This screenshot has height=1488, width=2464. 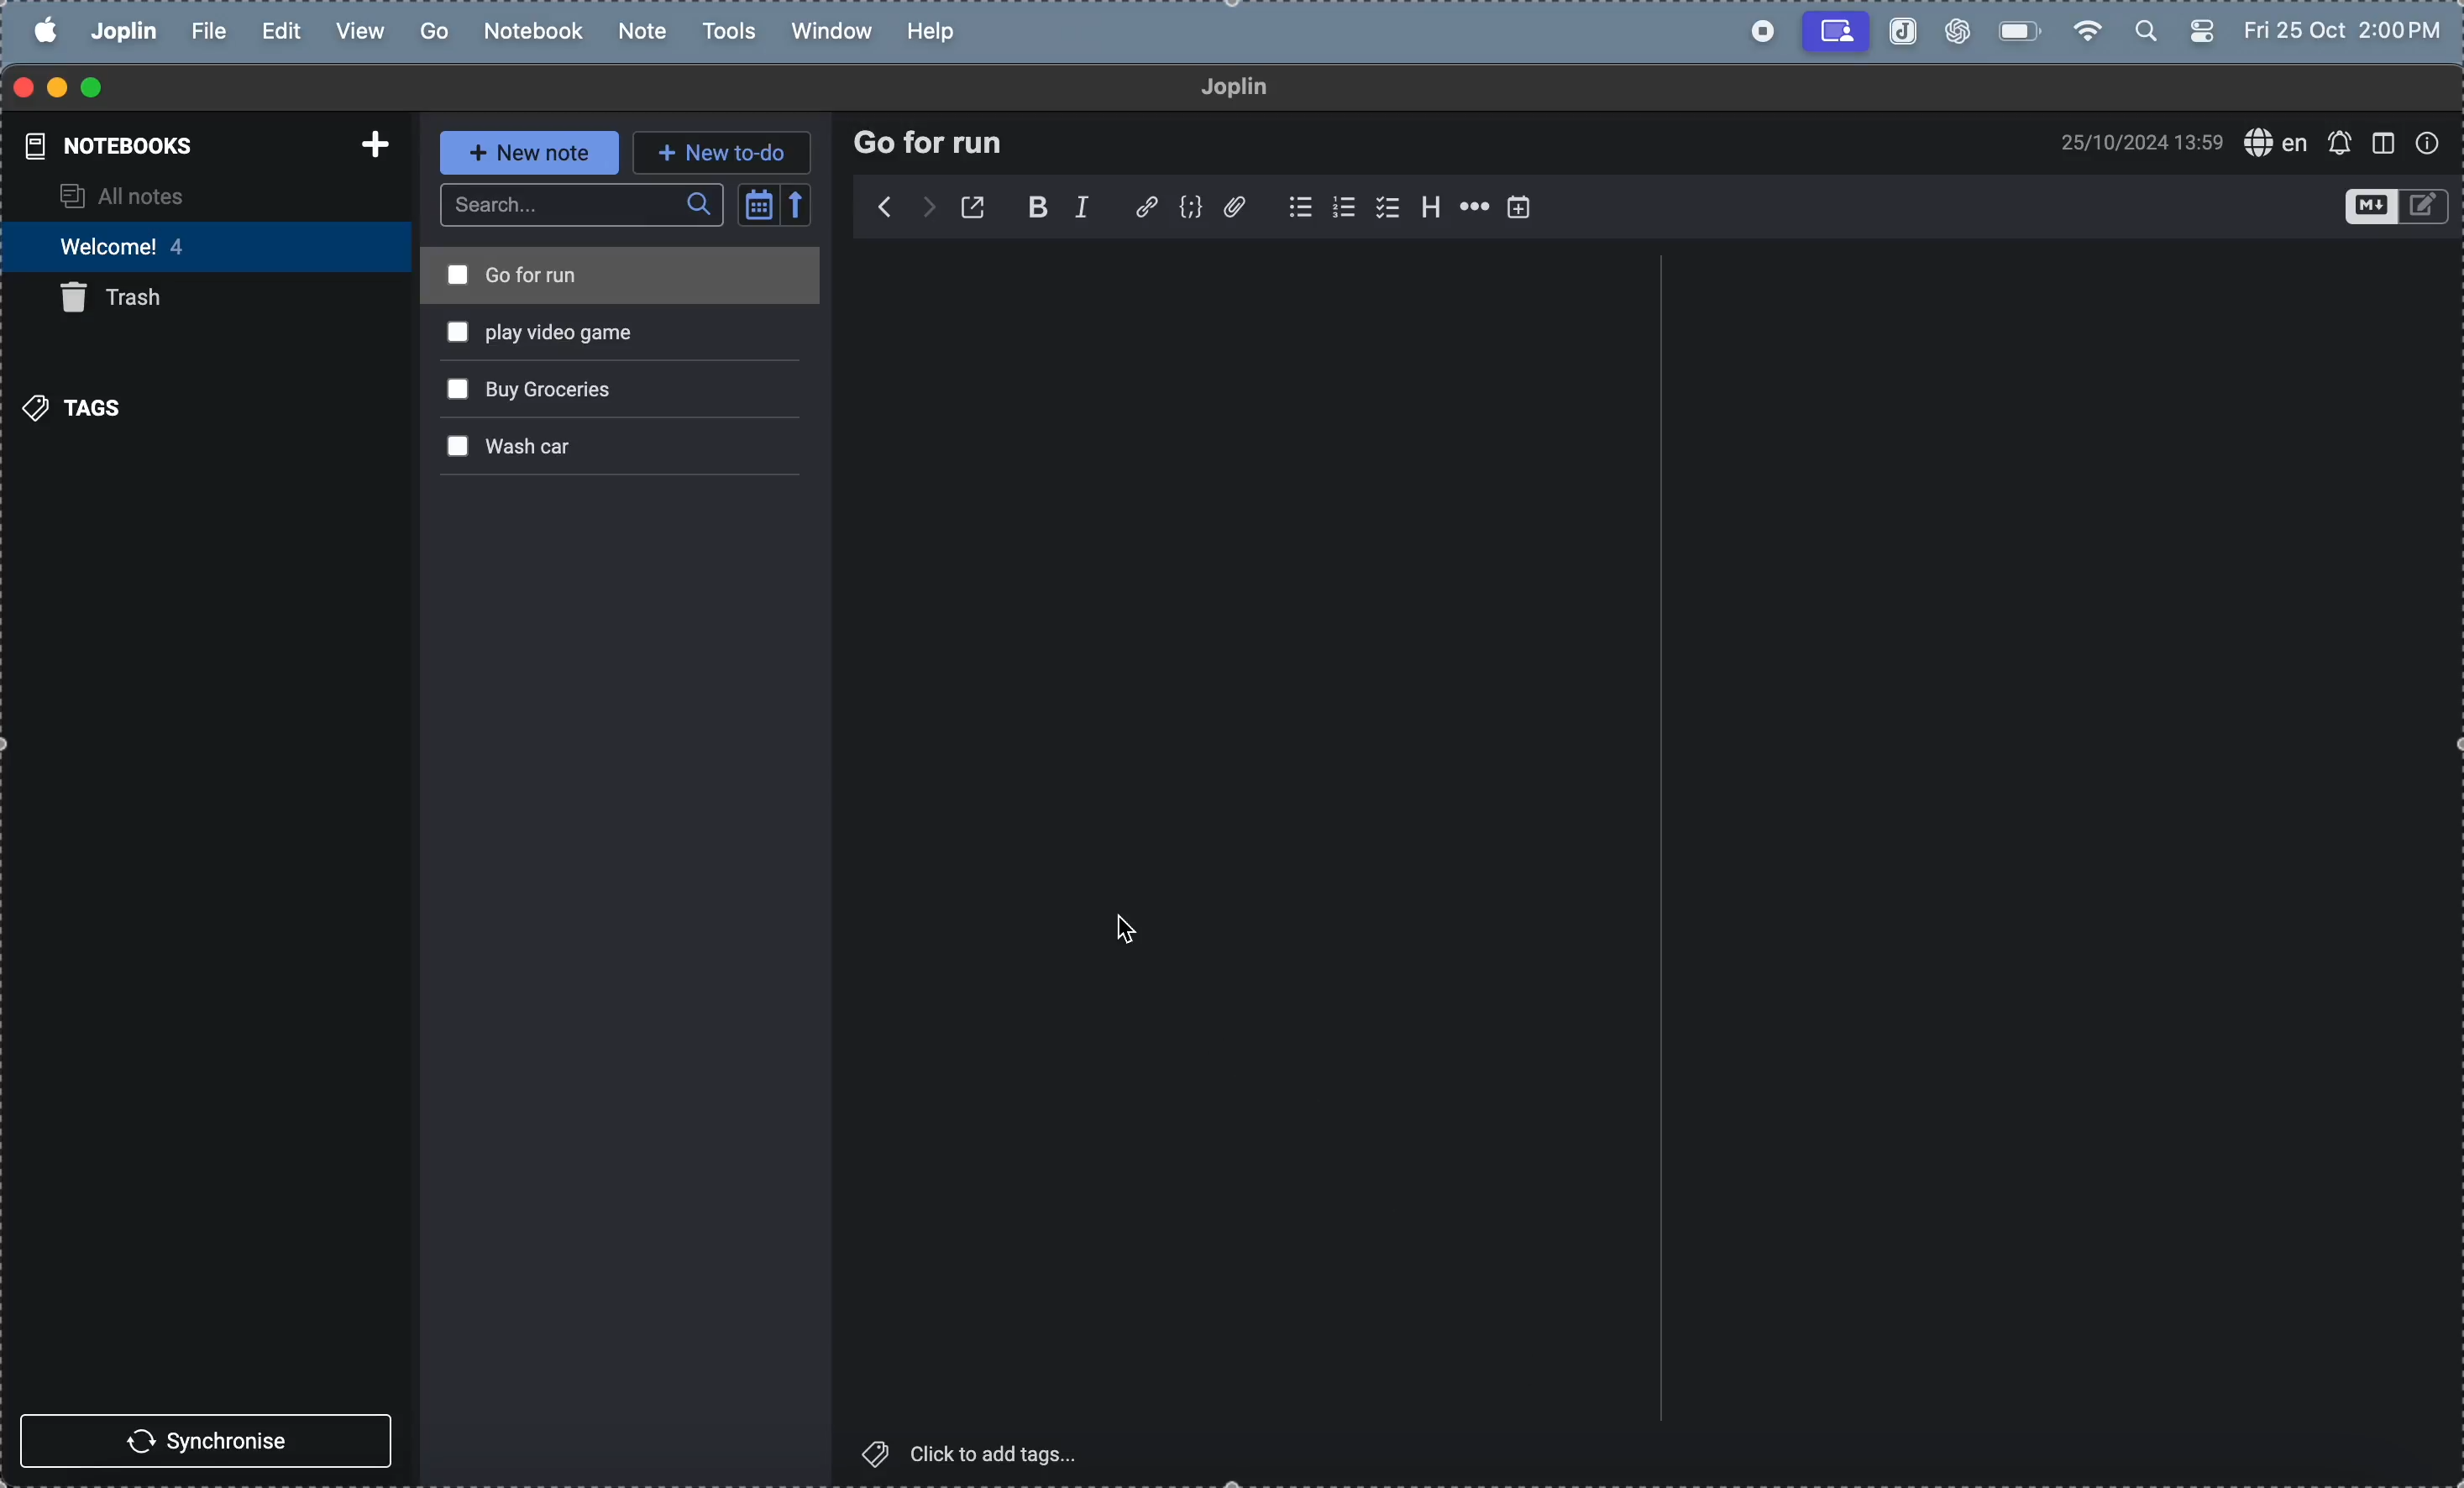 I want to click on welcome 1, so click(x=212, y=246).